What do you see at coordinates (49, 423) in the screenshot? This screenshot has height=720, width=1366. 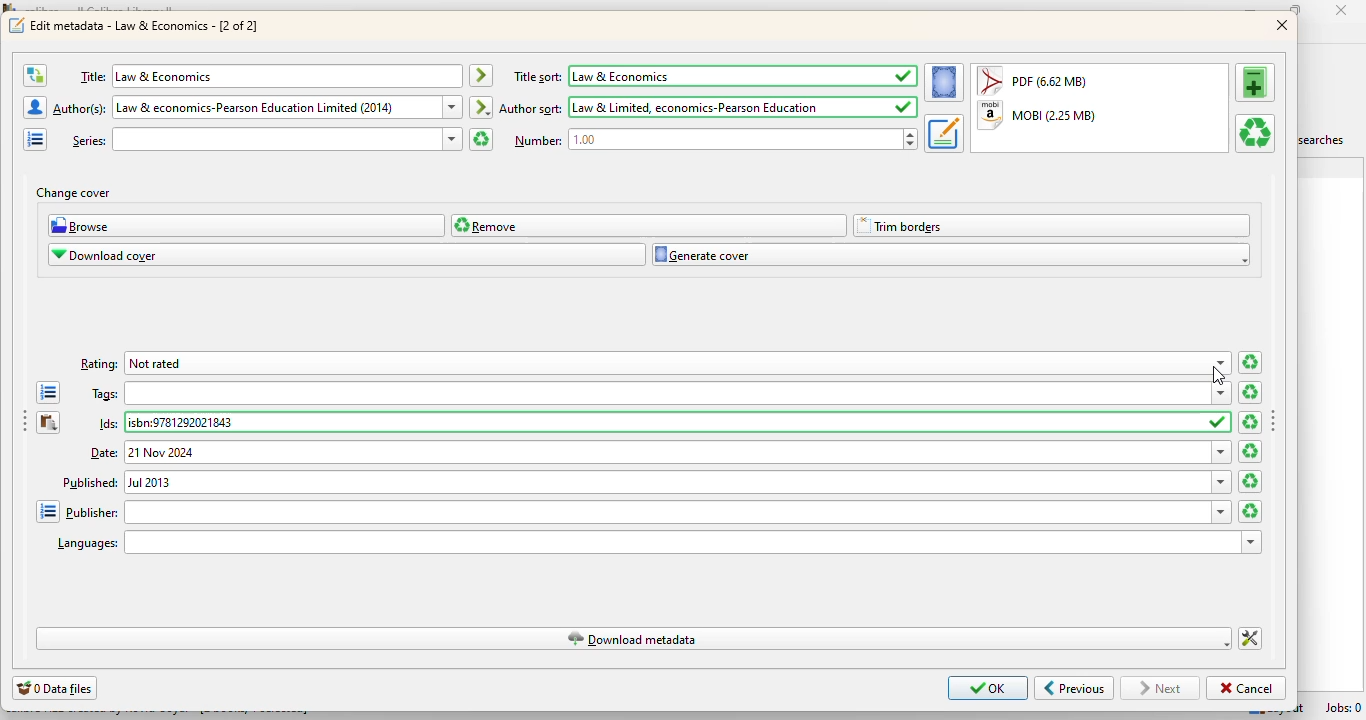 I see `paste` at bounding box center [49, 423].